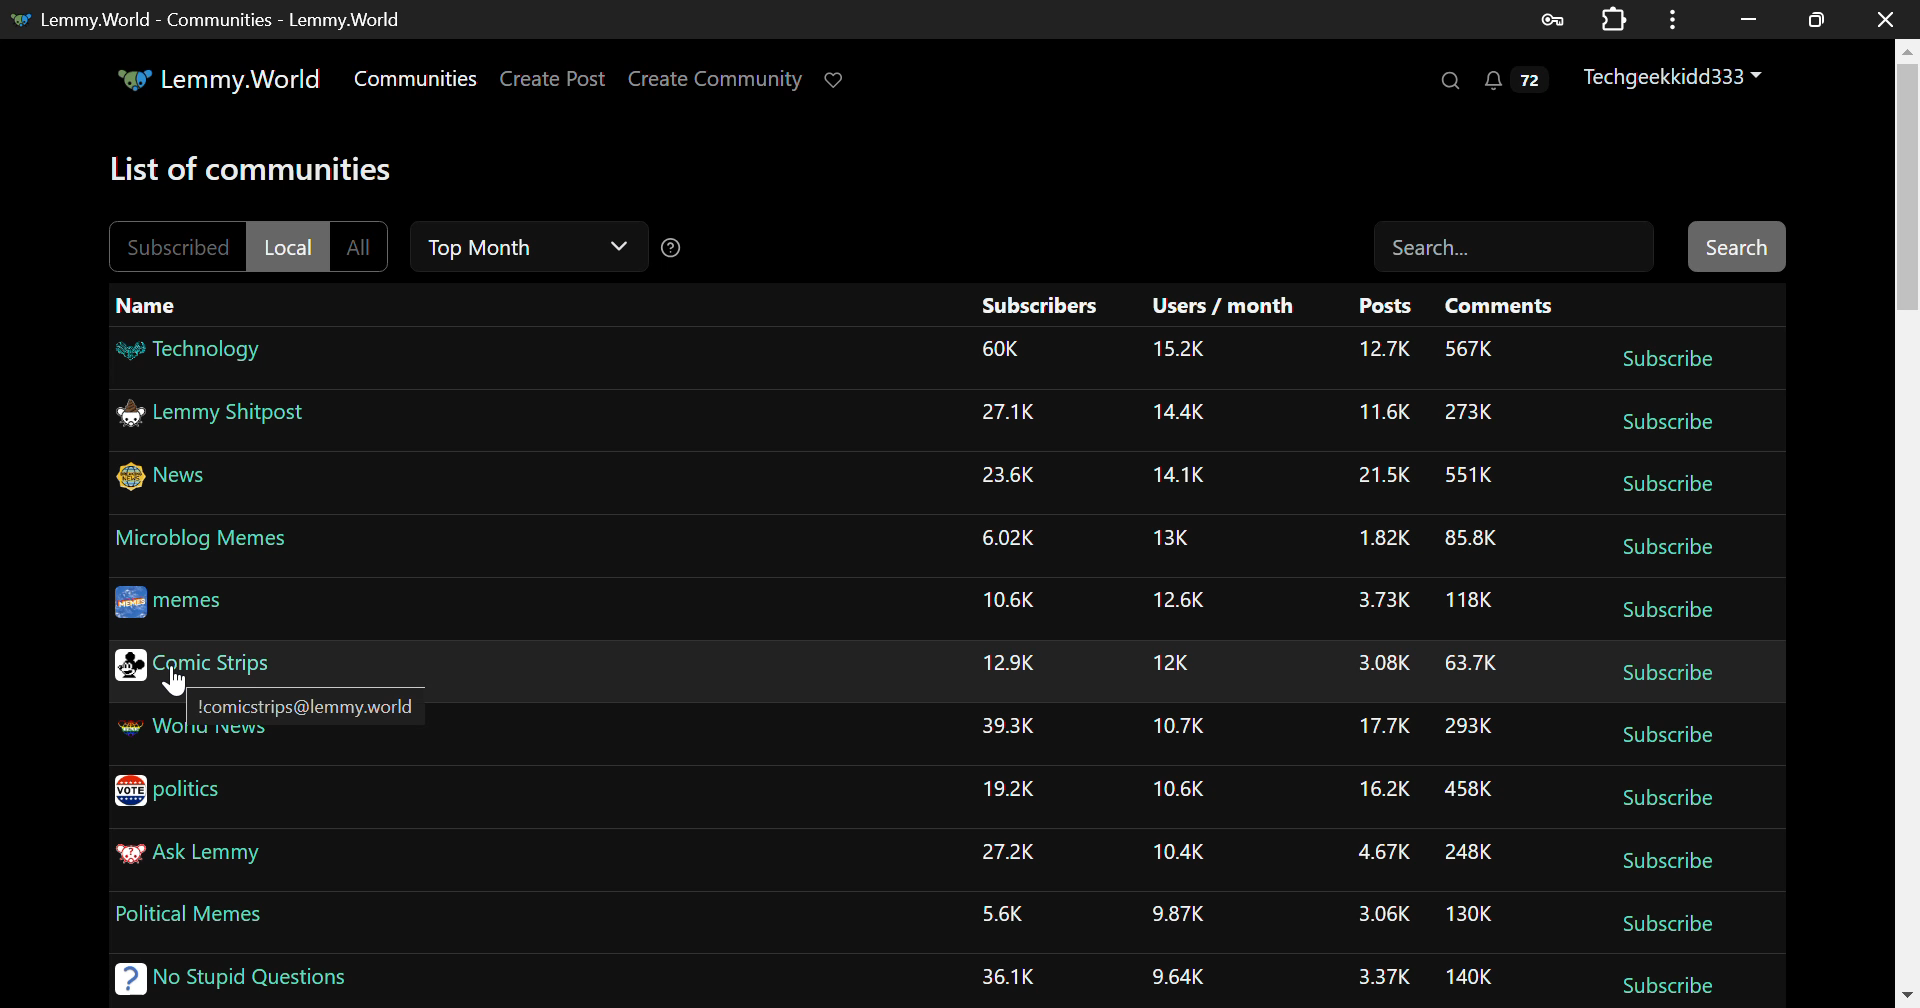  What do you see at coordinates (1382, 979) in the screenshot?
I see `Amount` at bounding box center [1382, 979].